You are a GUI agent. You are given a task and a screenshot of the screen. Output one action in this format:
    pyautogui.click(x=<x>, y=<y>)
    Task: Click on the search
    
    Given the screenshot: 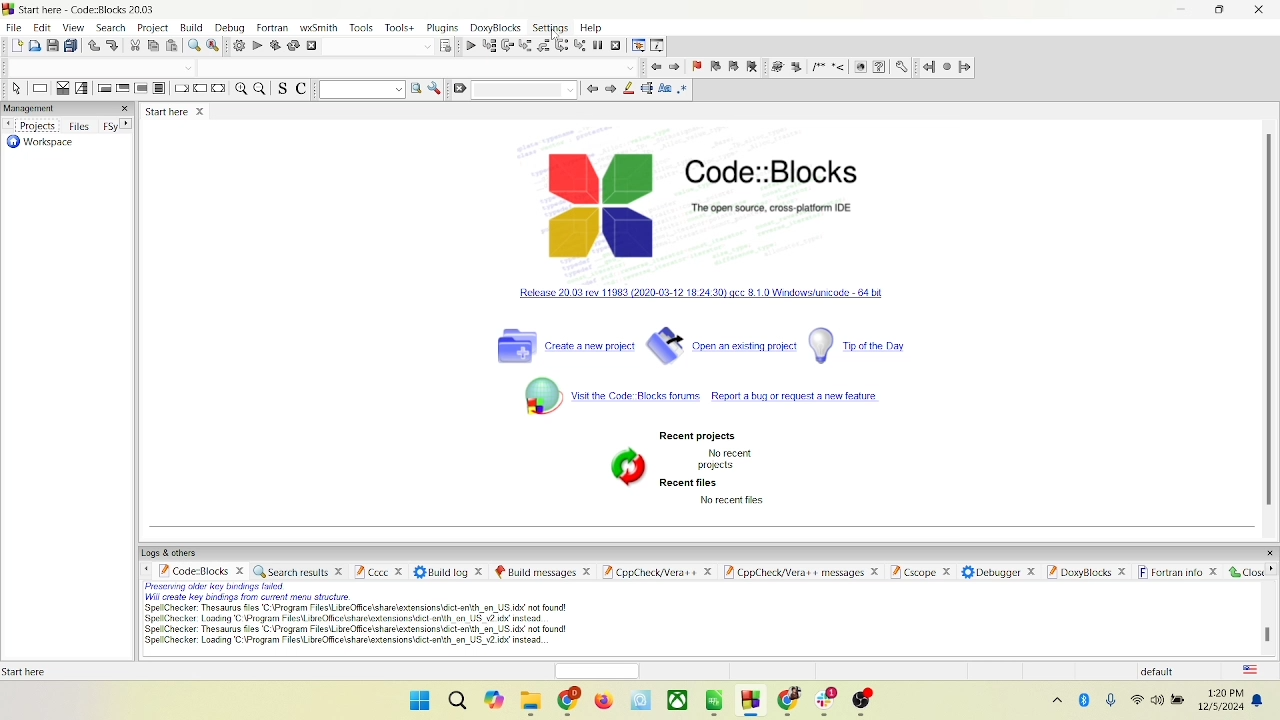 What is the action you would take?
    pyautogui.click(x=456, y=703)
    